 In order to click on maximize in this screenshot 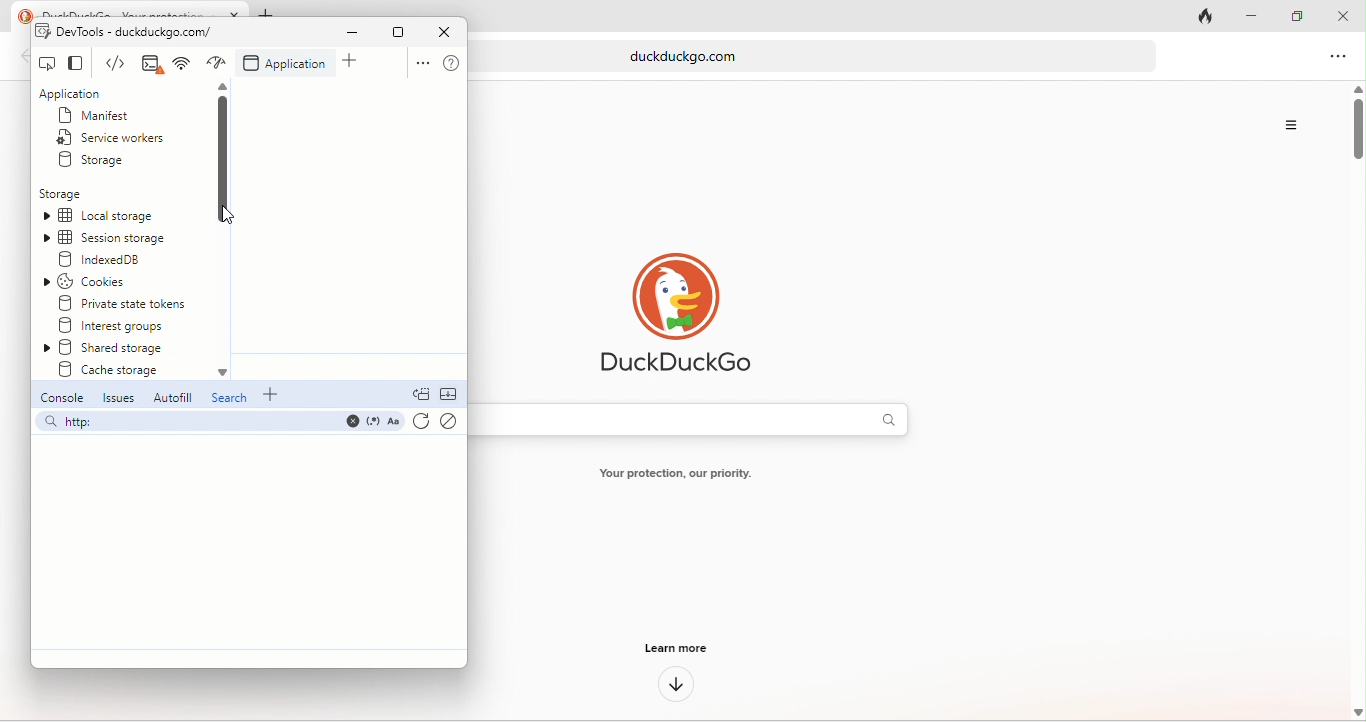, I will do `click(397, 32)`.